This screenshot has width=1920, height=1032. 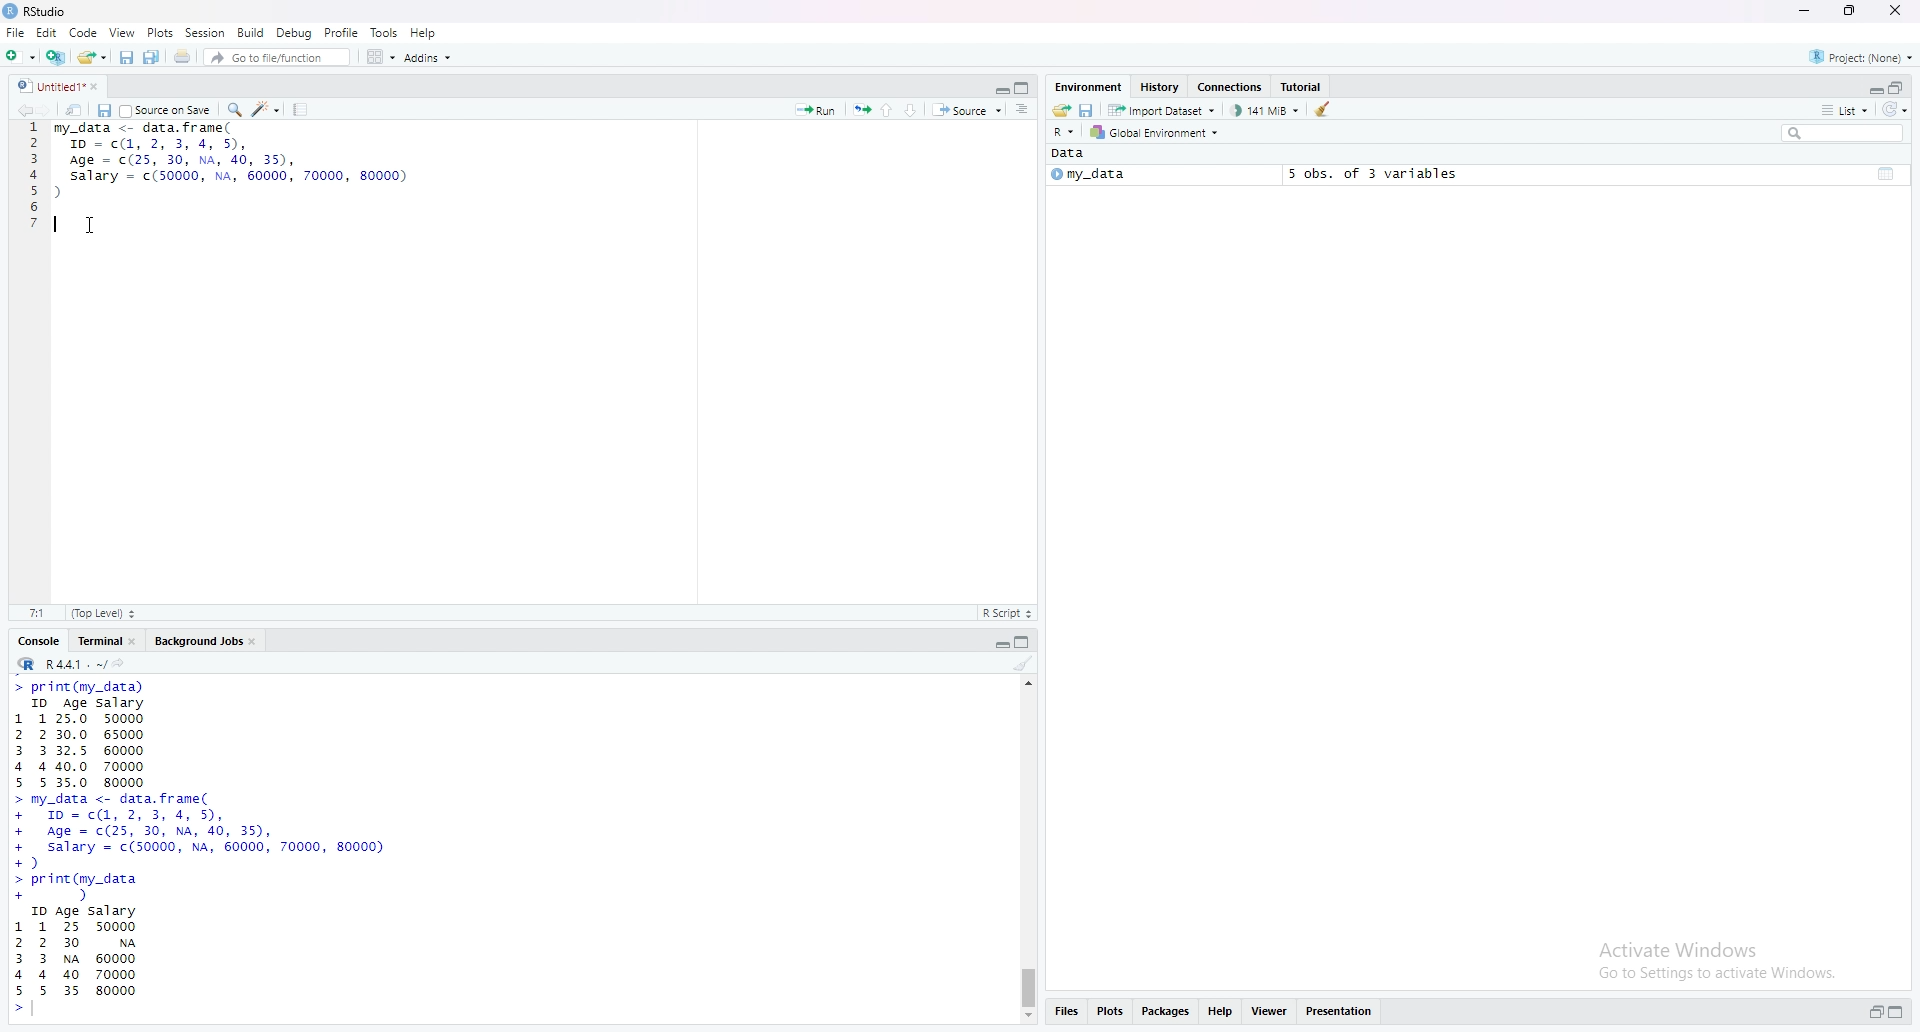 What do you see at coordinates (1231, 88) in the screenshot?
I see `connections` at bounding box center [1231, 88].